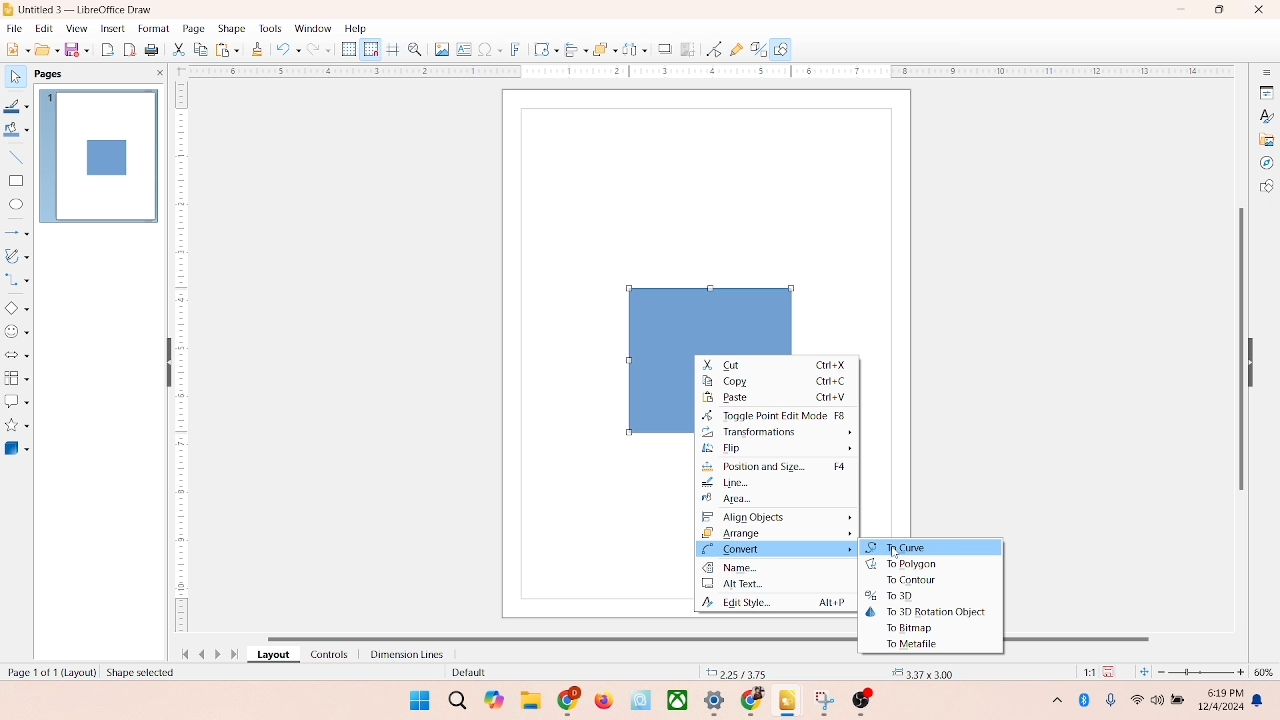 This screenshot has height=720, width=1280. Describe the element at coordinates (887, 596) in the screenshot. I see `to 3D` at that location.